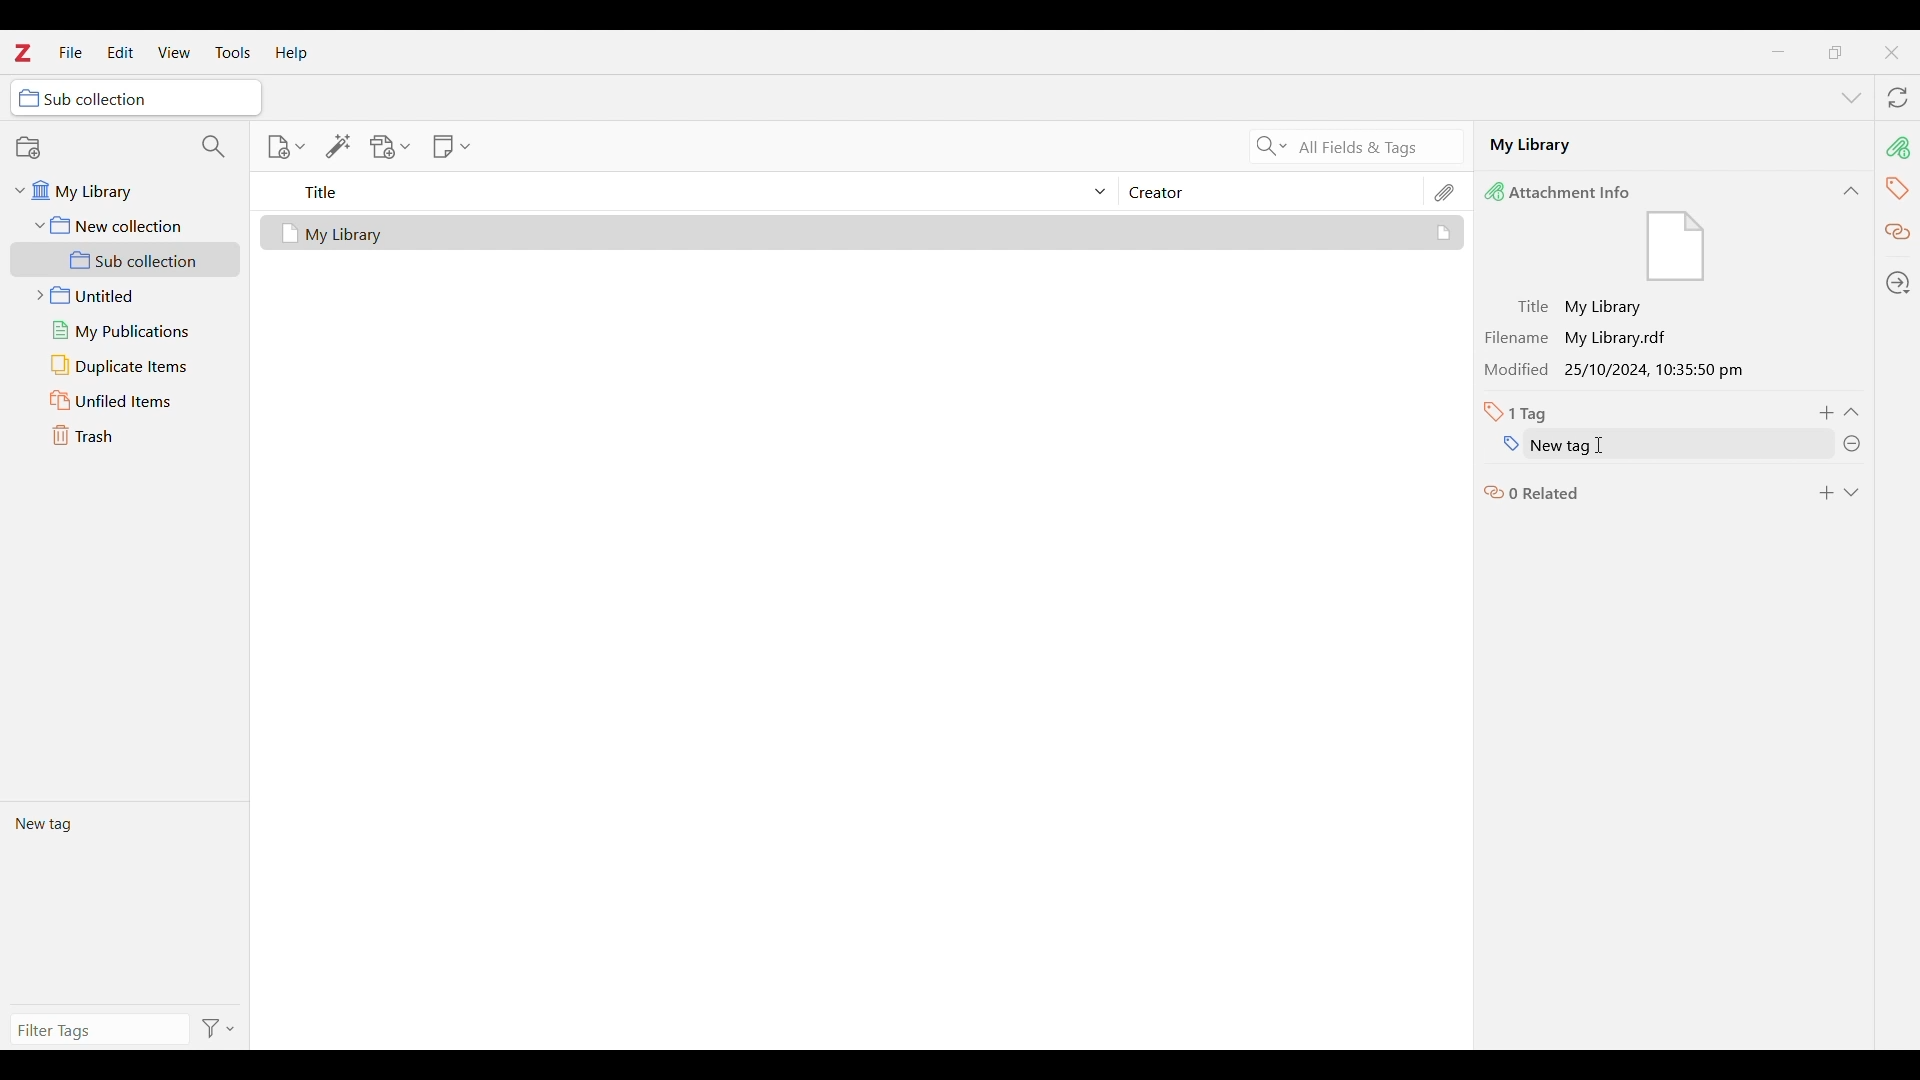 Image resolution: width=1920 pixels, height=1080 pixels. Describe the element at coordinates (70, 51) in the screenshot. I see `File menu` at that location.